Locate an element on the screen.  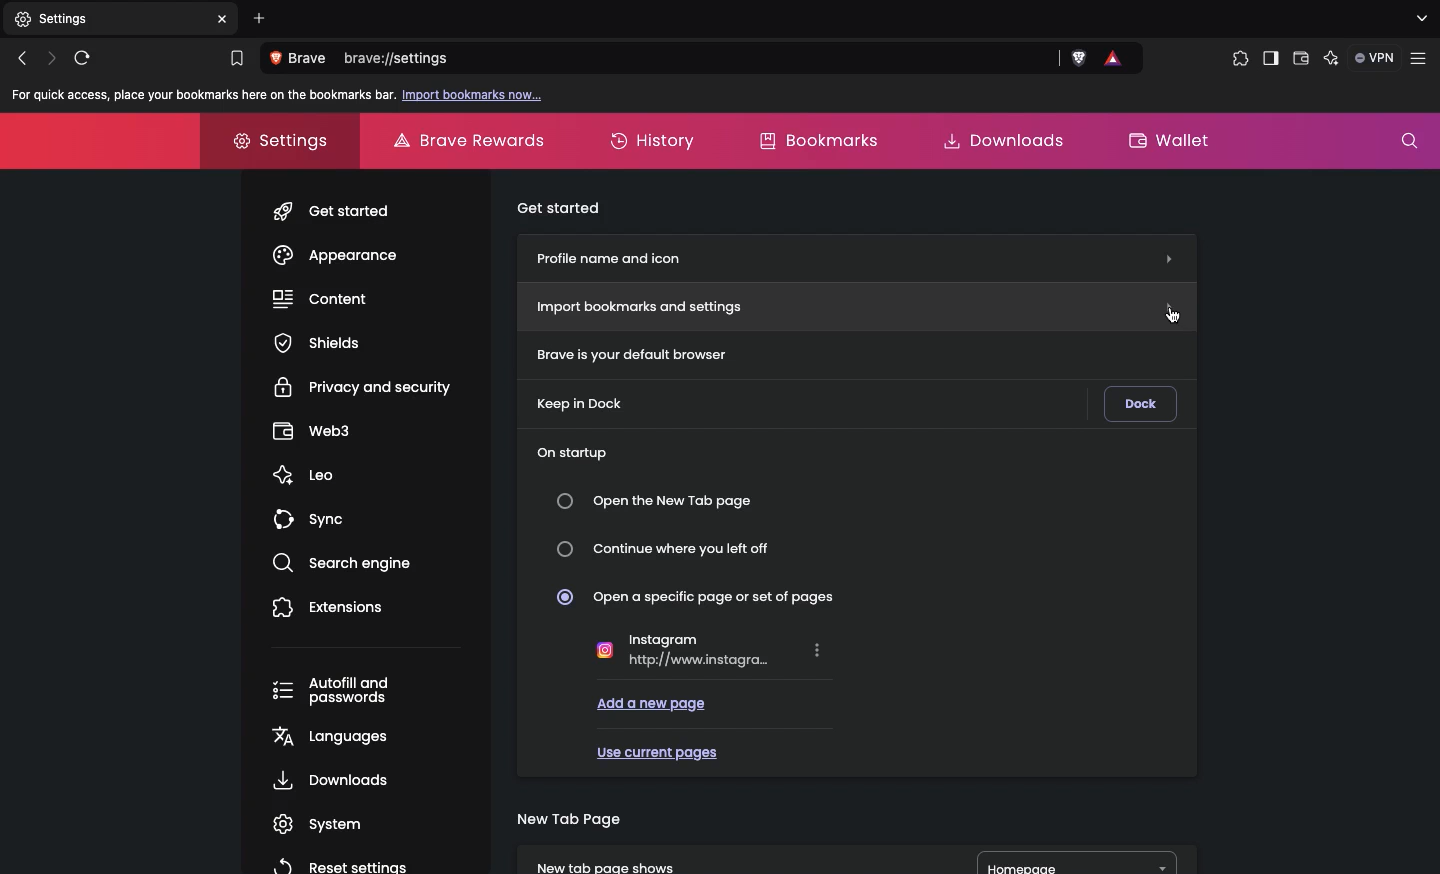
Instagram is located at coordinates (710, 649).